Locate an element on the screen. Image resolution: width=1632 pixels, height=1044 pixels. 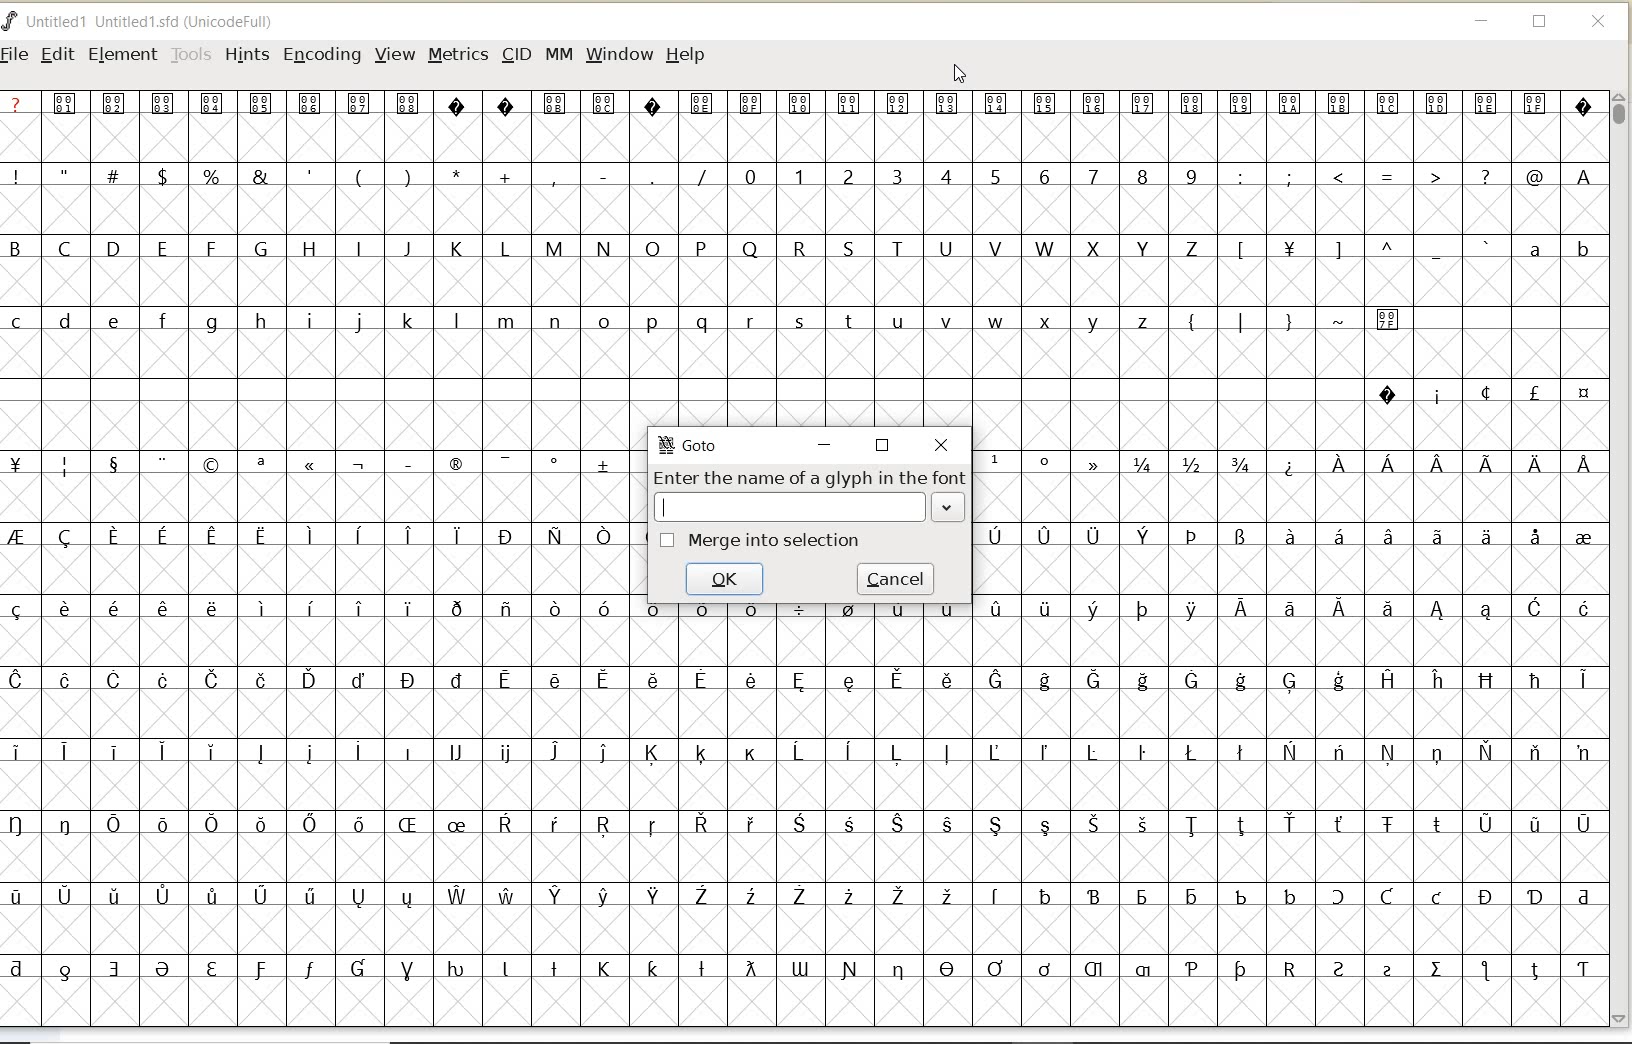
METRICS is located at coordinates (457, 56).